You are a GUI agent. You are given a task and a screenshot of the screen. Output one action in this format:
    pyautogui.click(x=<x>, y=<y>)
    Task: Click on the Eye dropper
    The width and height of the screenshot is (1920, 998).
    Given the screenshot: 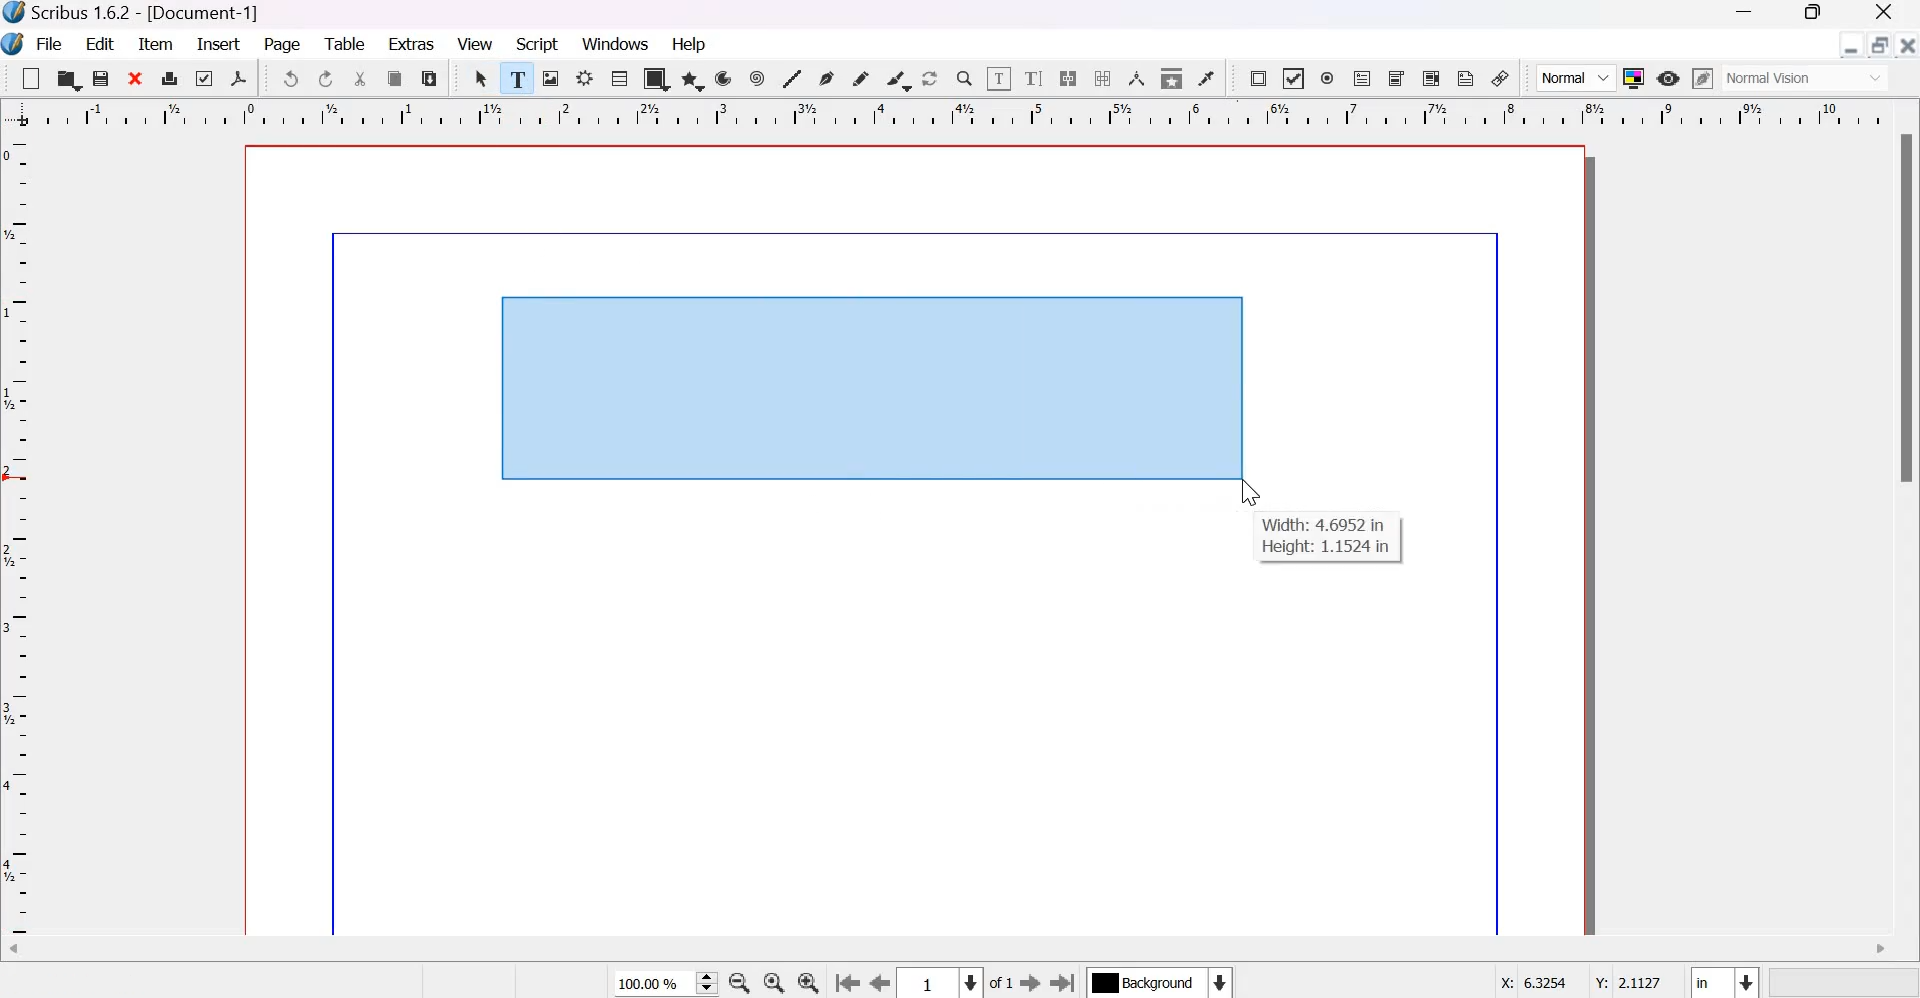 What is the action you would take?
    pyautogui.click(x=1206, y=78)
    